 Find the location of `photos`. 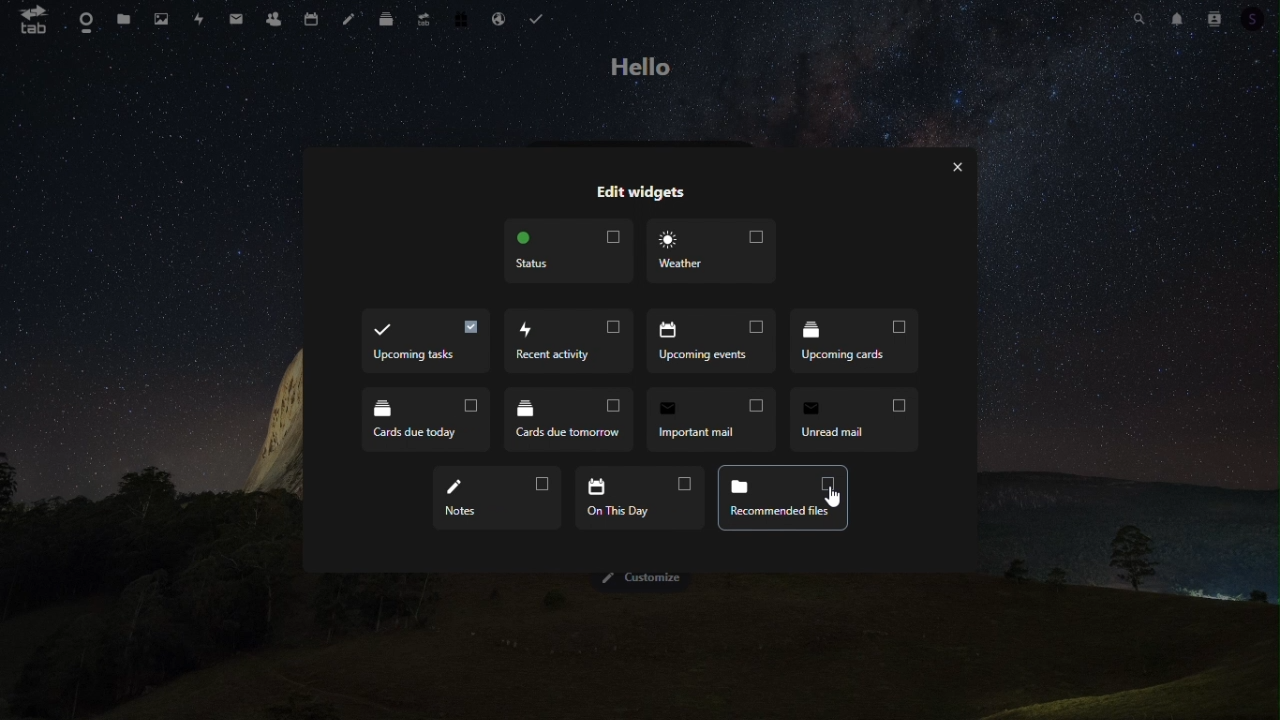

photos is located at coordinates (163, 20).